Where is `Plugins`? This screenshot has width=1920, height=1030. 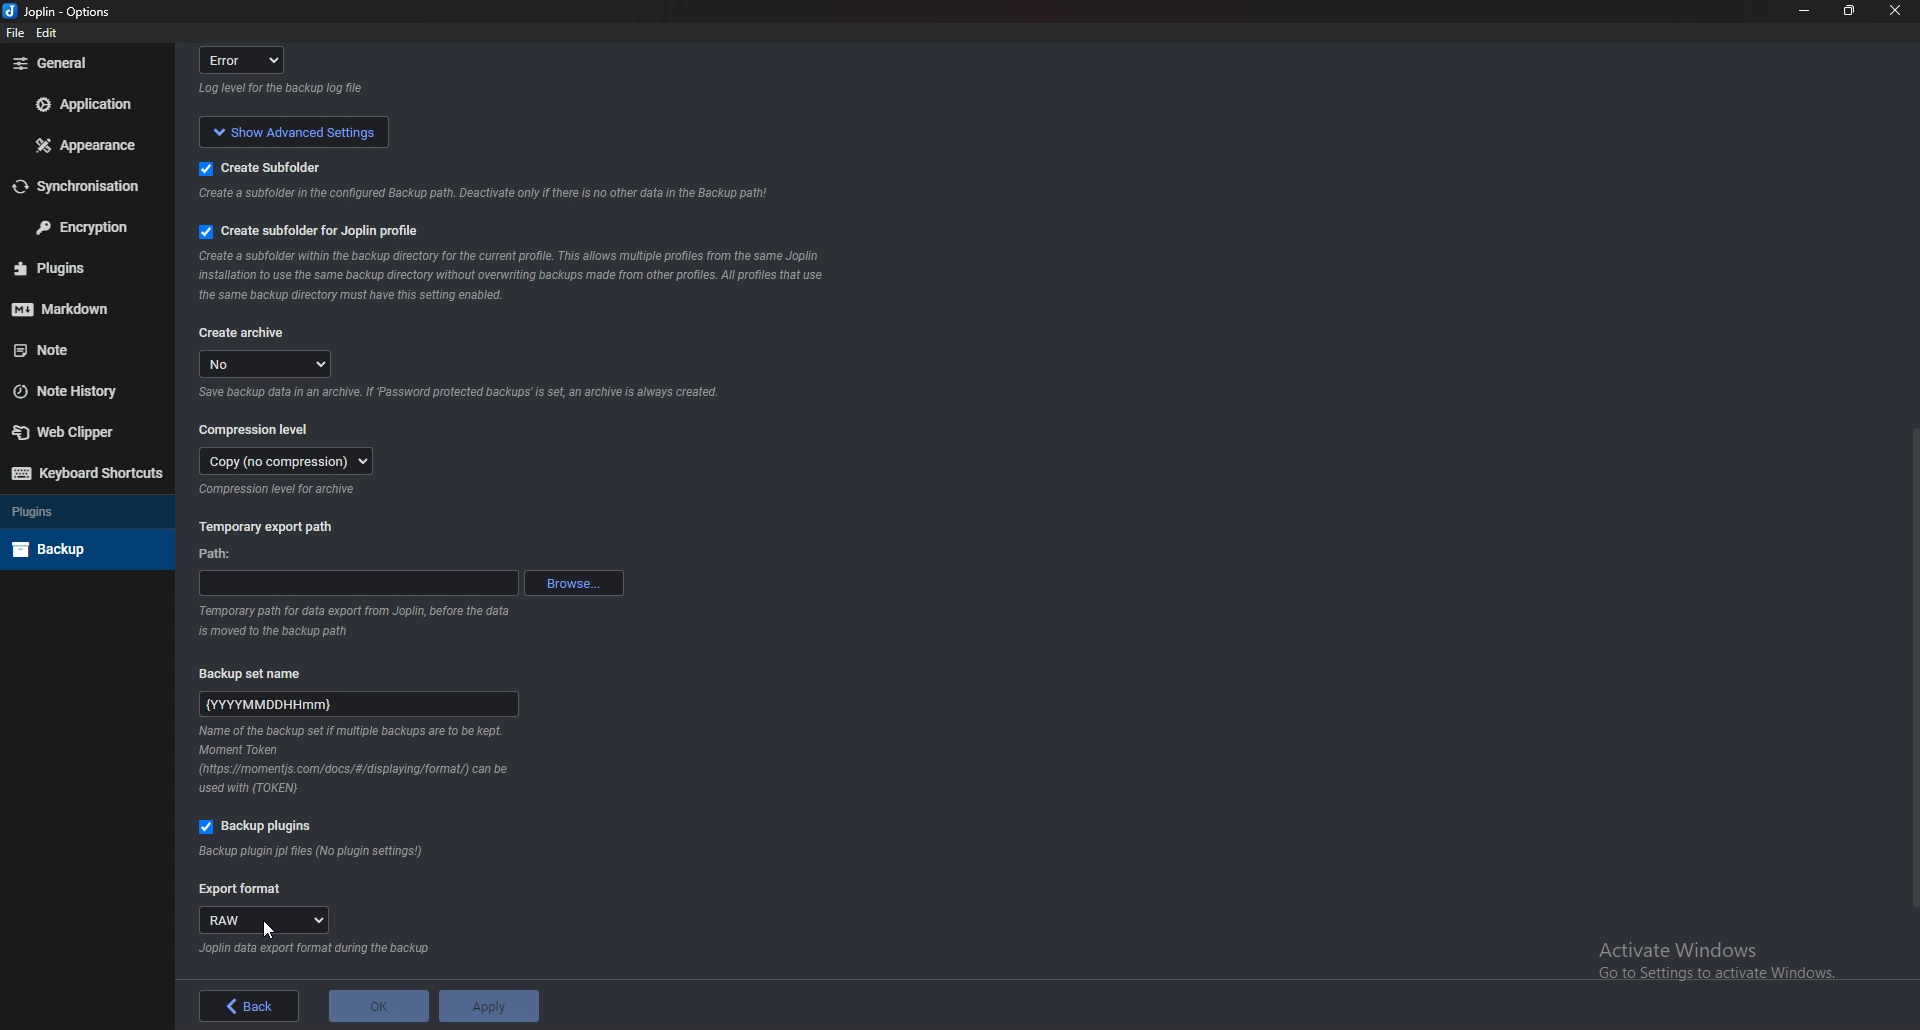 Plugins is located at coordinates (78, 268).